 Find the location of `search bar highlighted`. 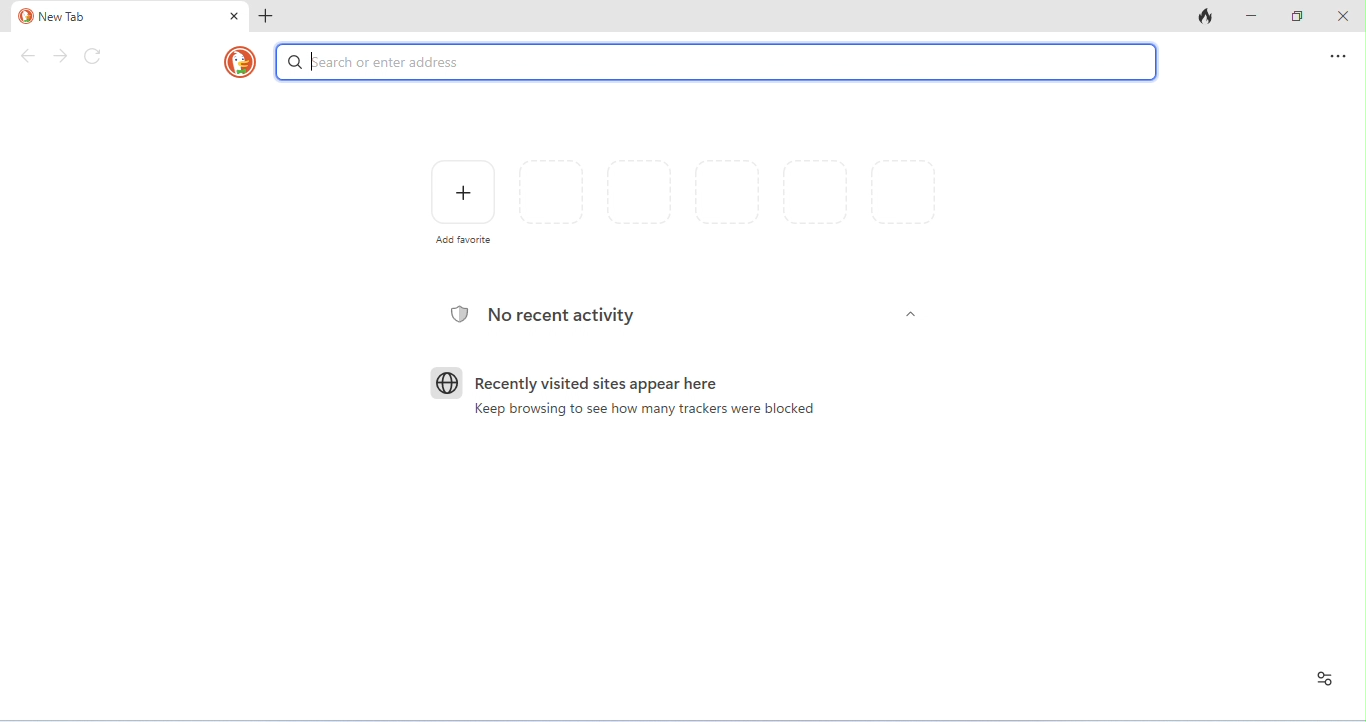

search bar highlighted is located at coordinates (716, 62).